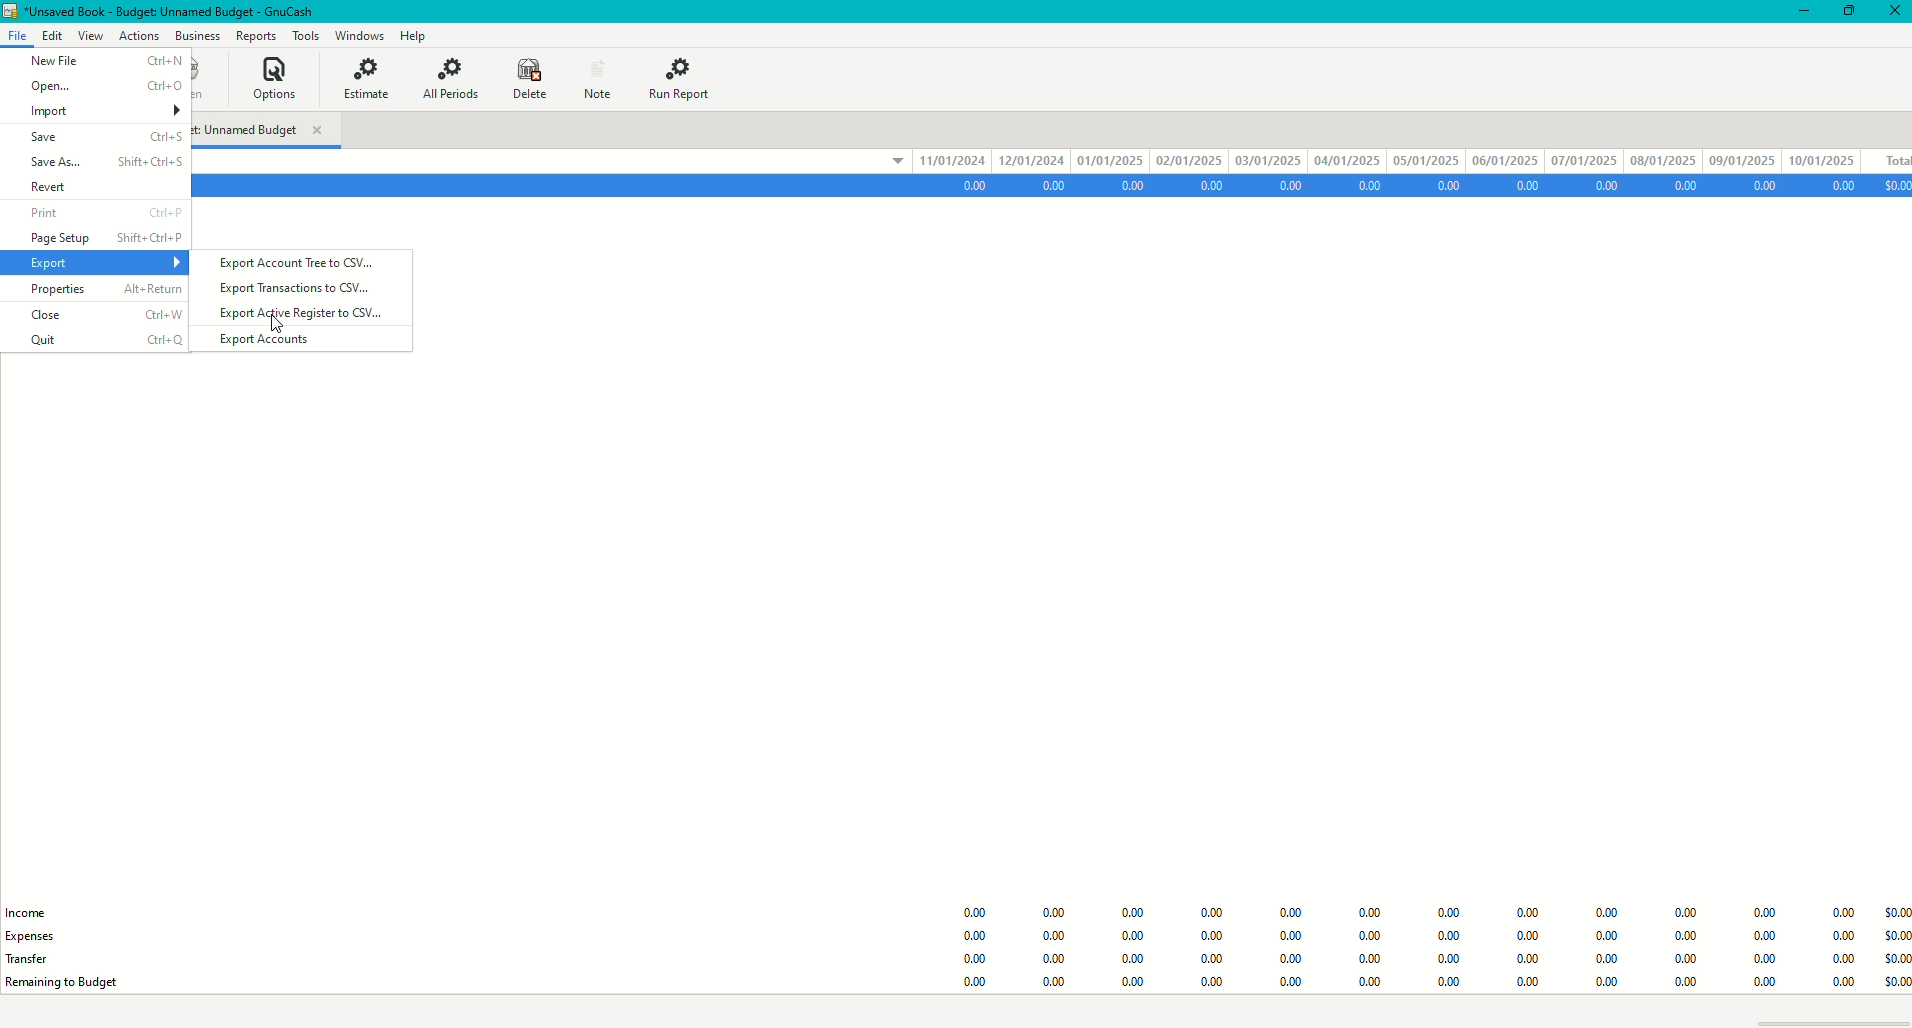 Image resolution: width=1912 pixels, height=1028 pixels. I want to click on All Periods, so click(448, 76).